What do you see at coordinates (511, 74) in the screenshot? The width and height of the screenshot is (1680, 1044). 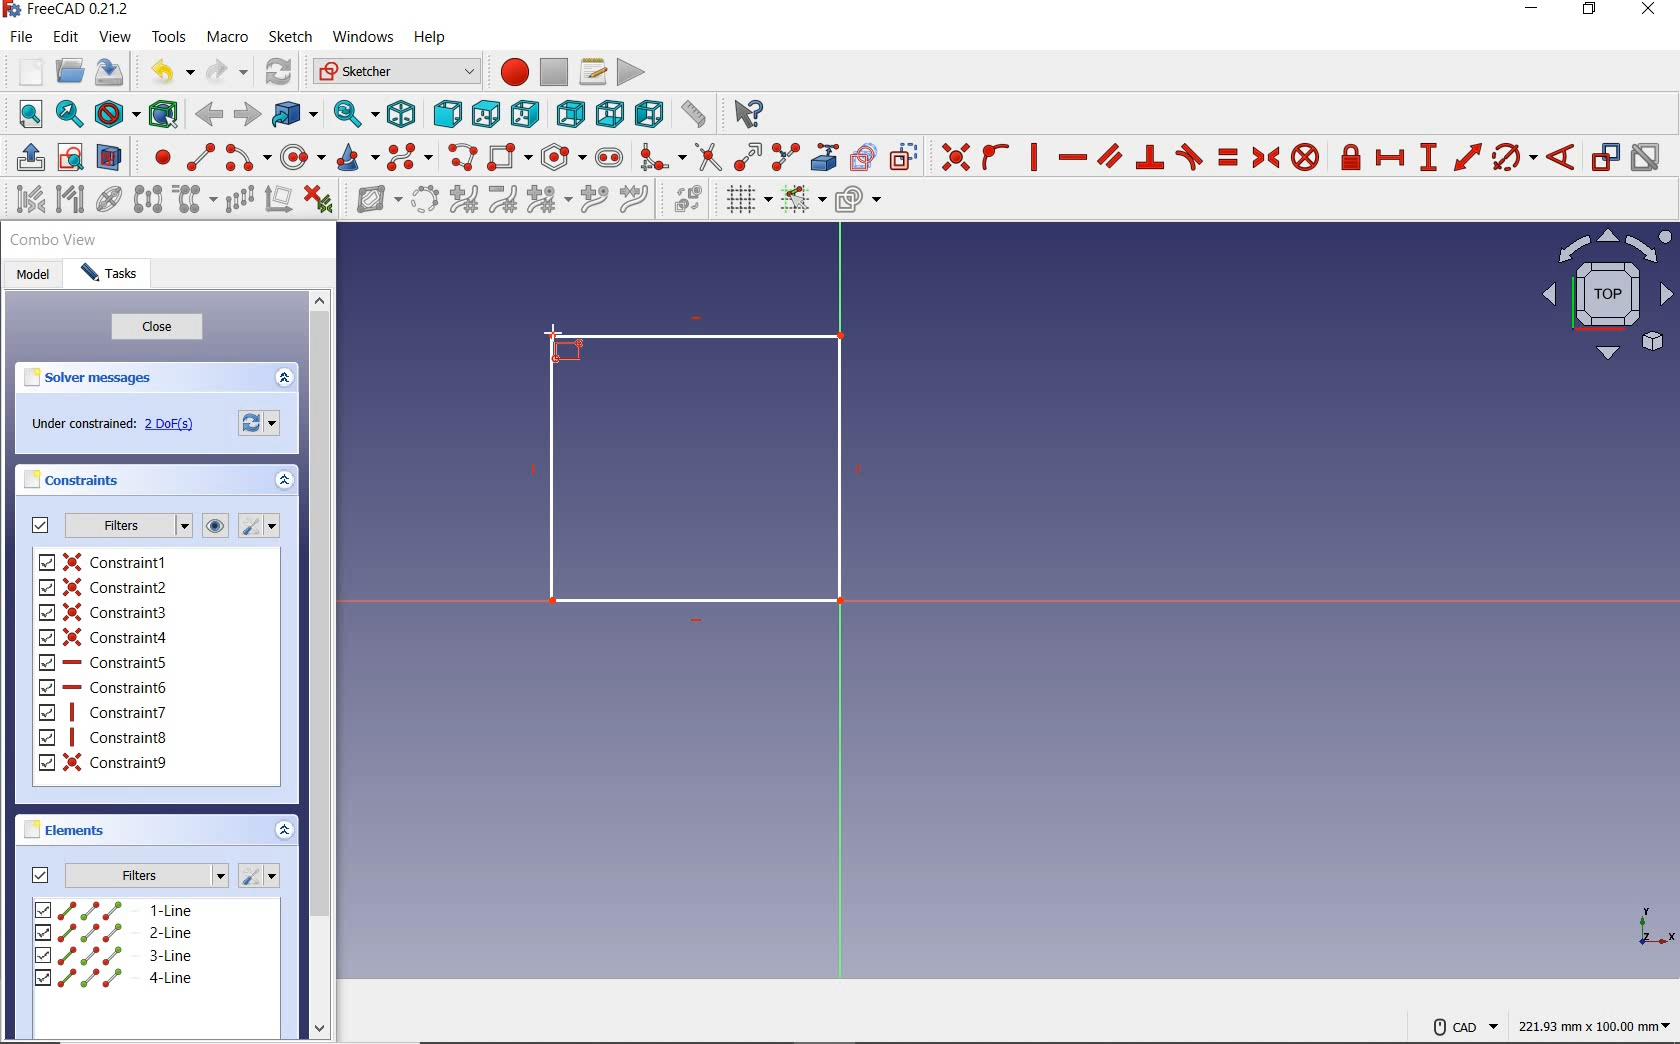 I see `macro recording` at bounding box center [511, 74].